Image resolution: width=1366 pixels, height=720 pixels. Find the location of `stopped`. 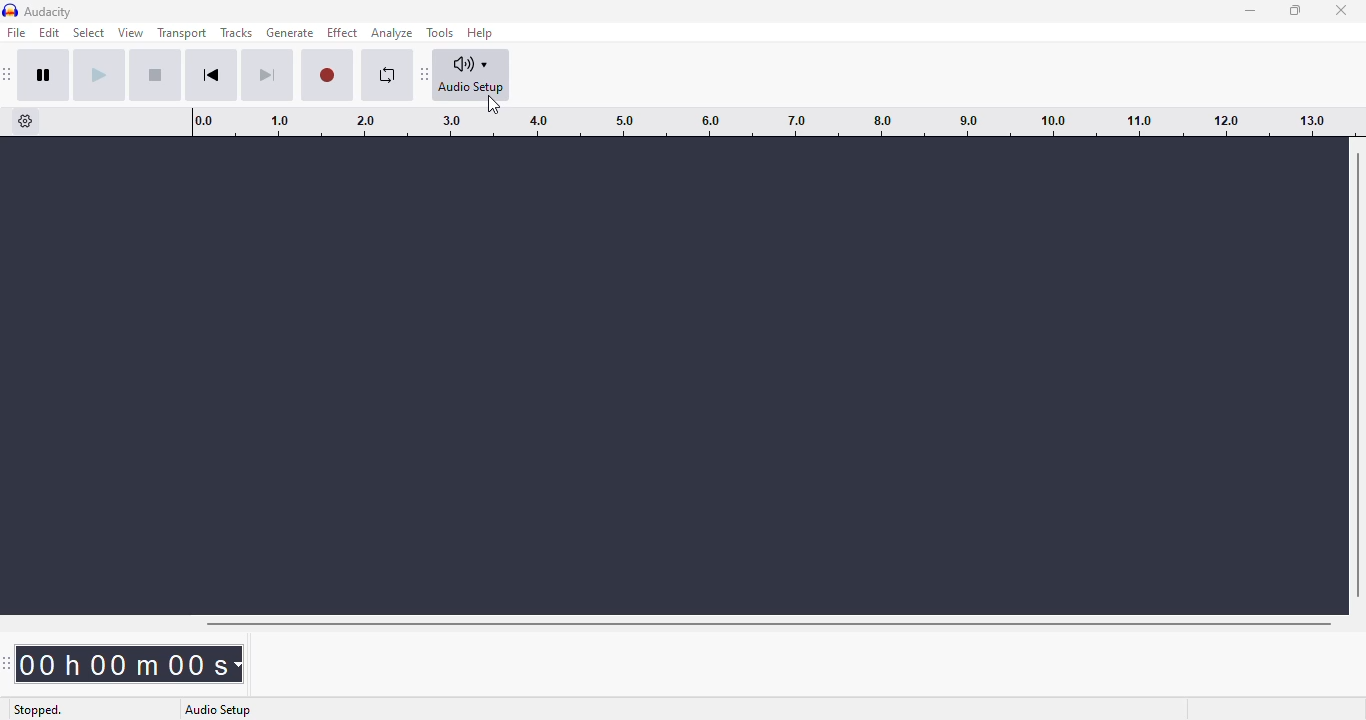

stopped is located at coordinates (37, 710).